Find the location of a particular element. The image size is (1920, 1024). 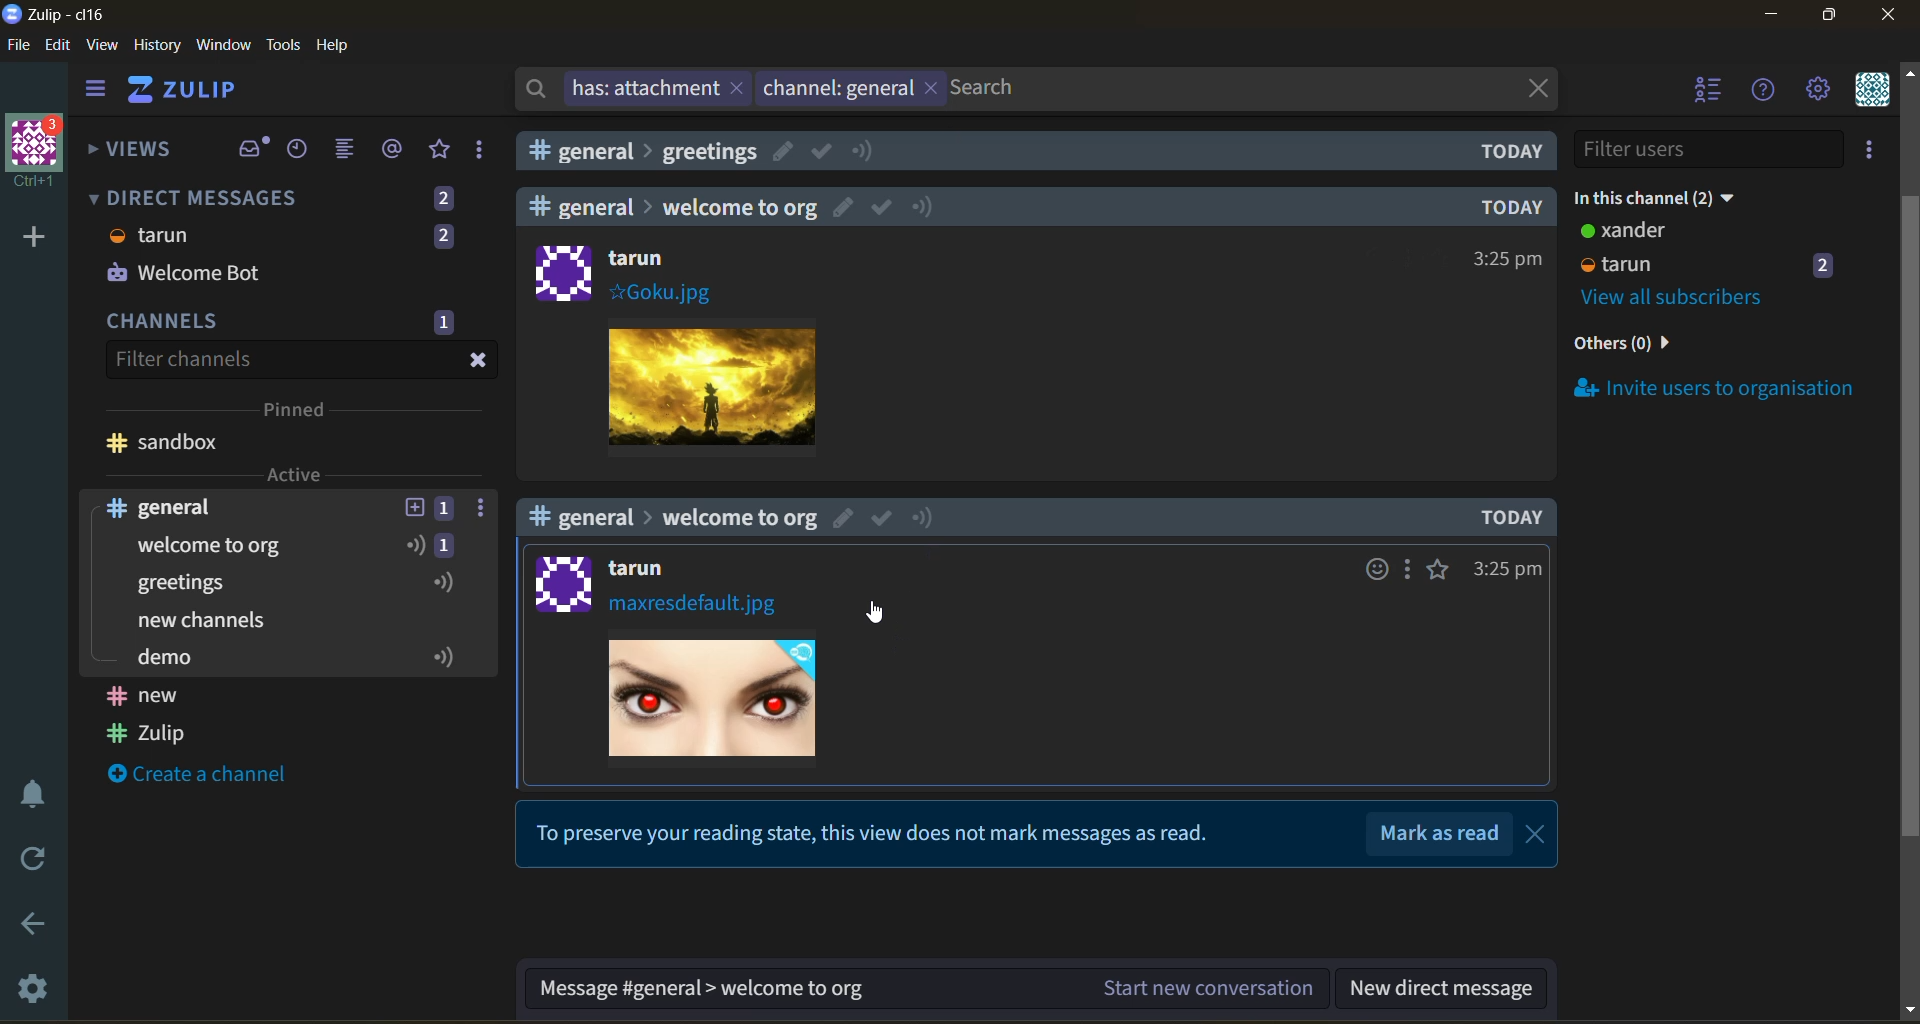

logo is located at coordinates (556, 581).